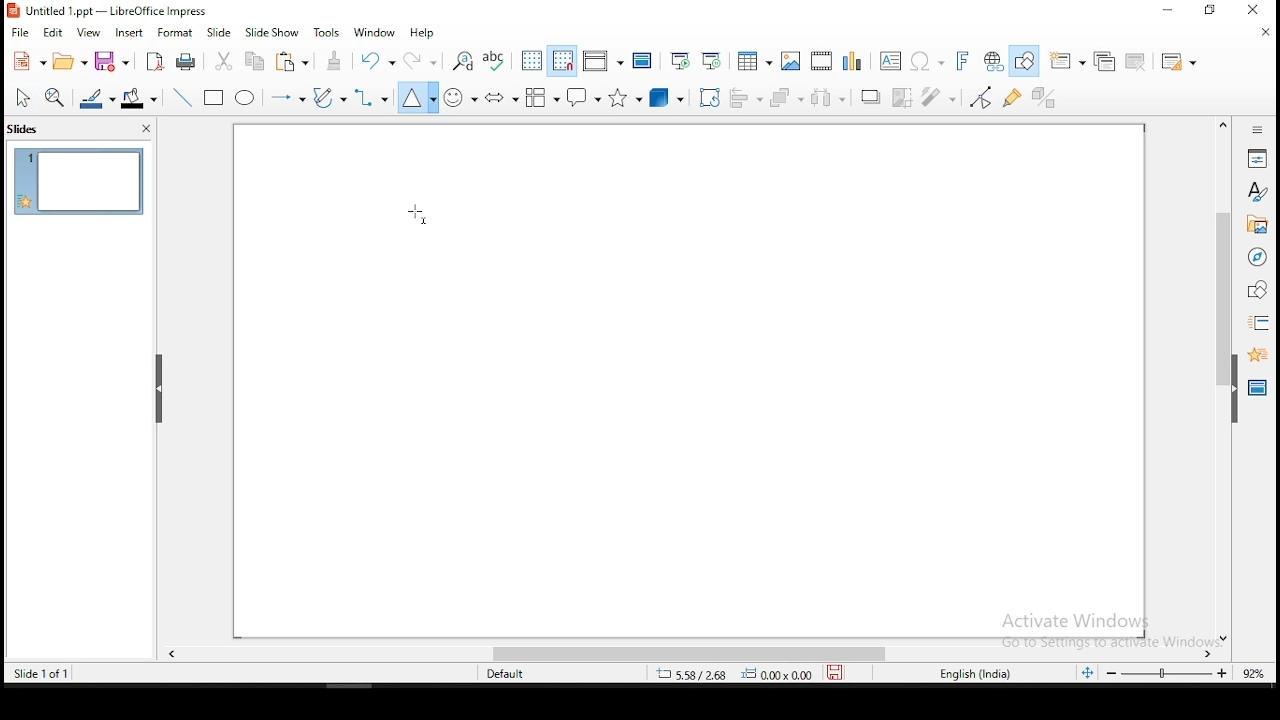 This screenshot has height=720, width=1280. What do you see at coordinates (329, 99) in the screenshot?
I see `curves and polygons` at bounding box center [329, 99].